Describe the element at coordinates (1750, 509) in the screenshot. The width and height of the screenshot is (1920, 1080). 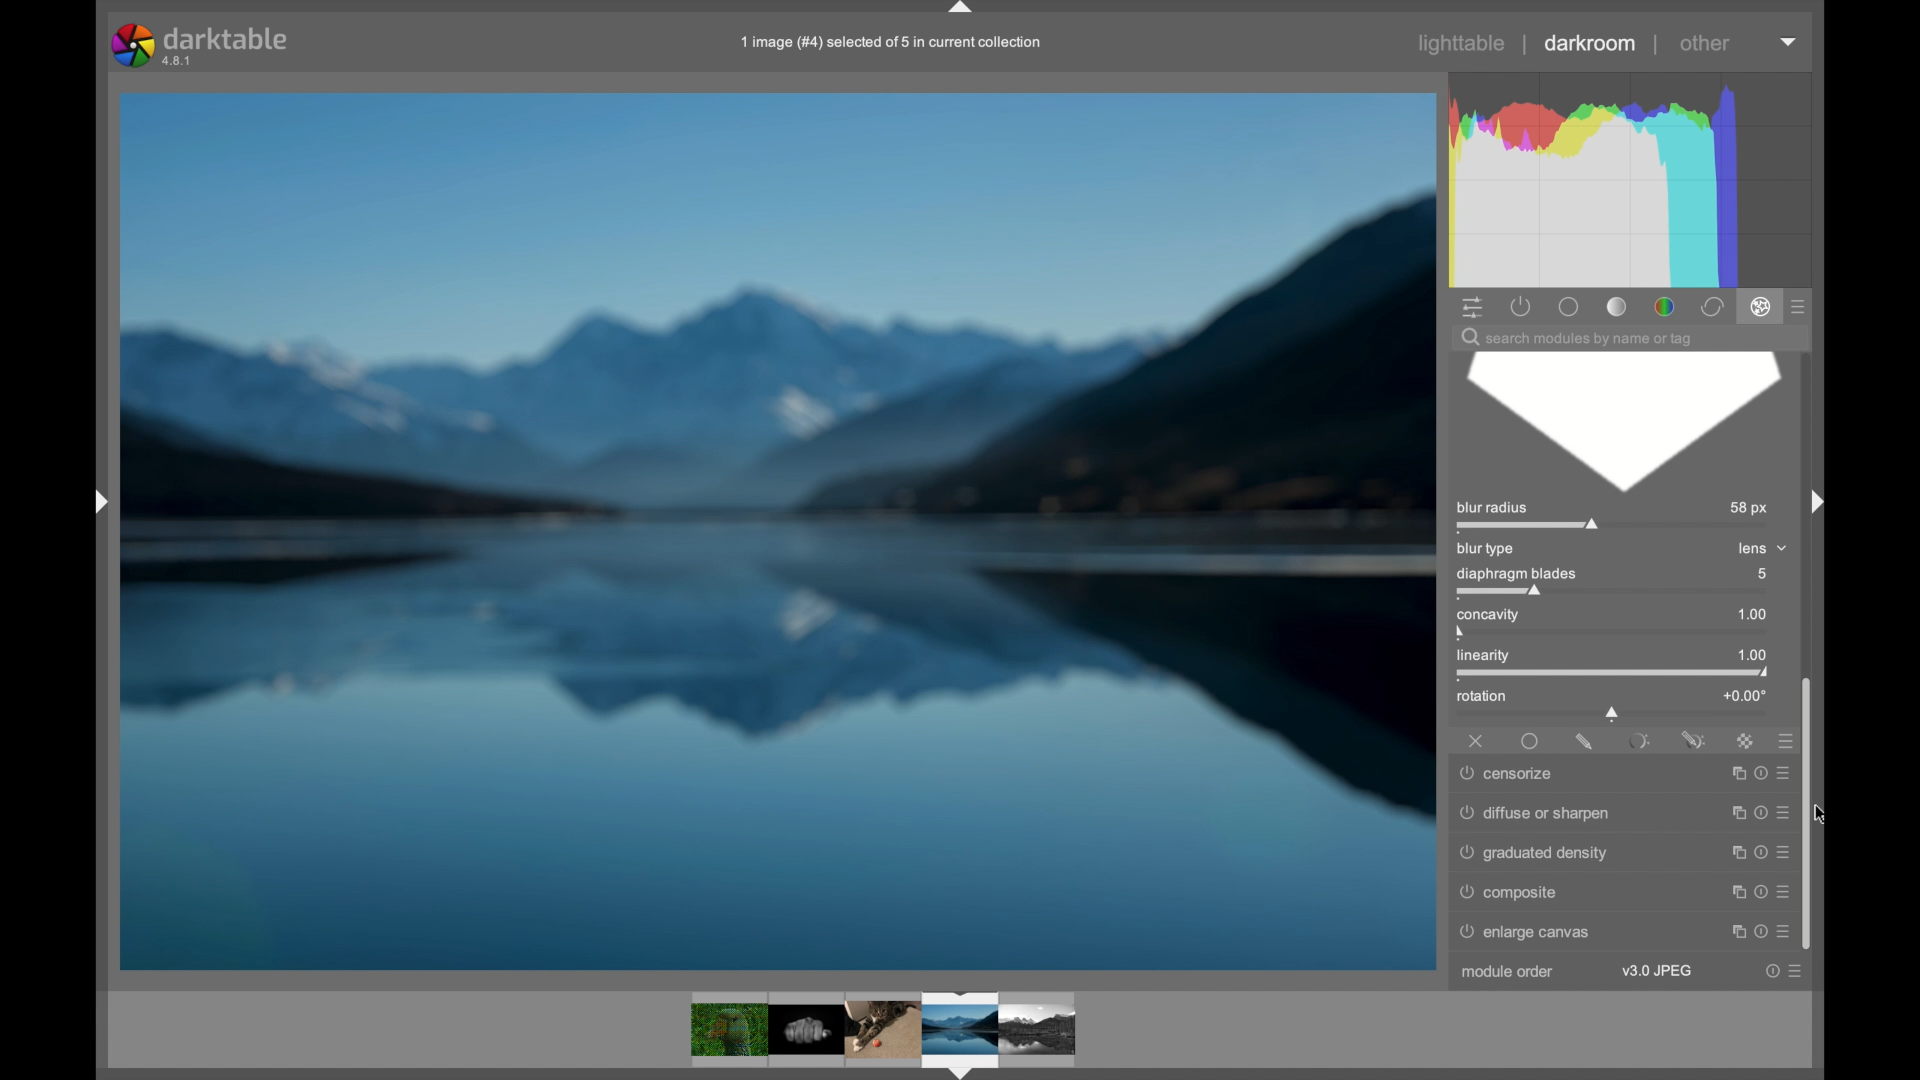
I see `58 px` at that location.